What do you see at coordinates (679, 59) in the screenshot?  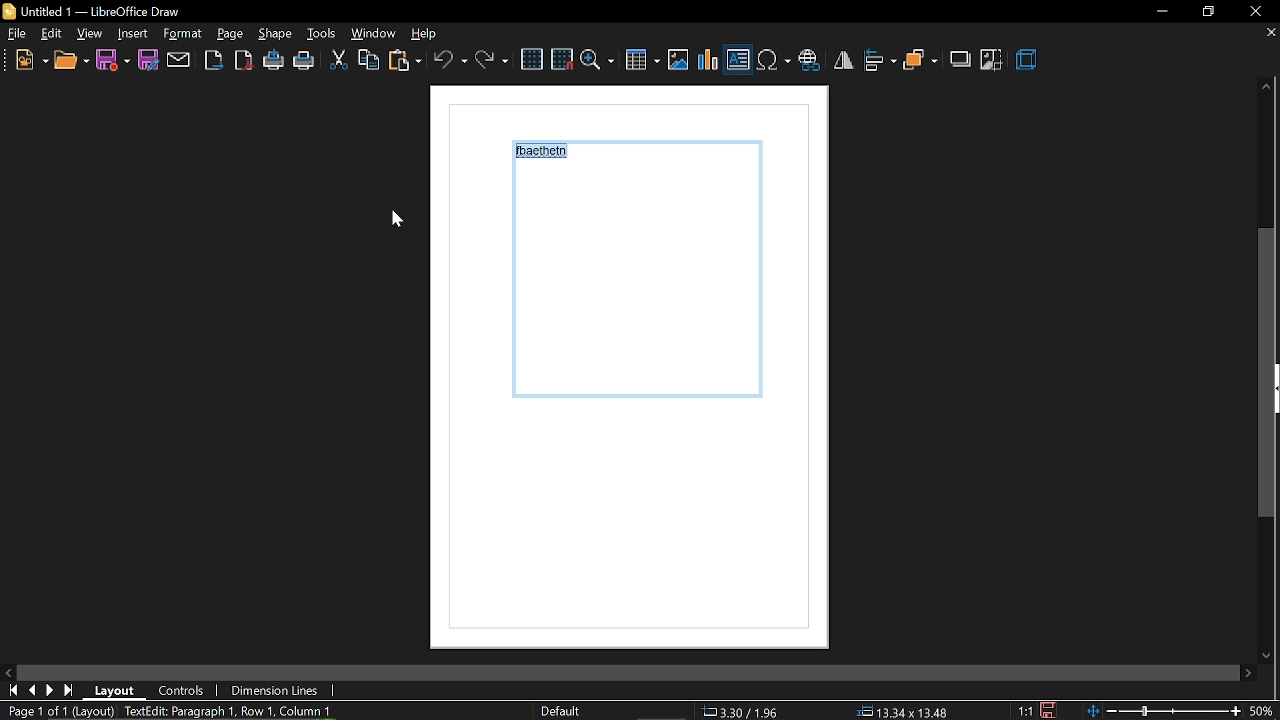 I see `insert image` at bounding box center [679, 59].